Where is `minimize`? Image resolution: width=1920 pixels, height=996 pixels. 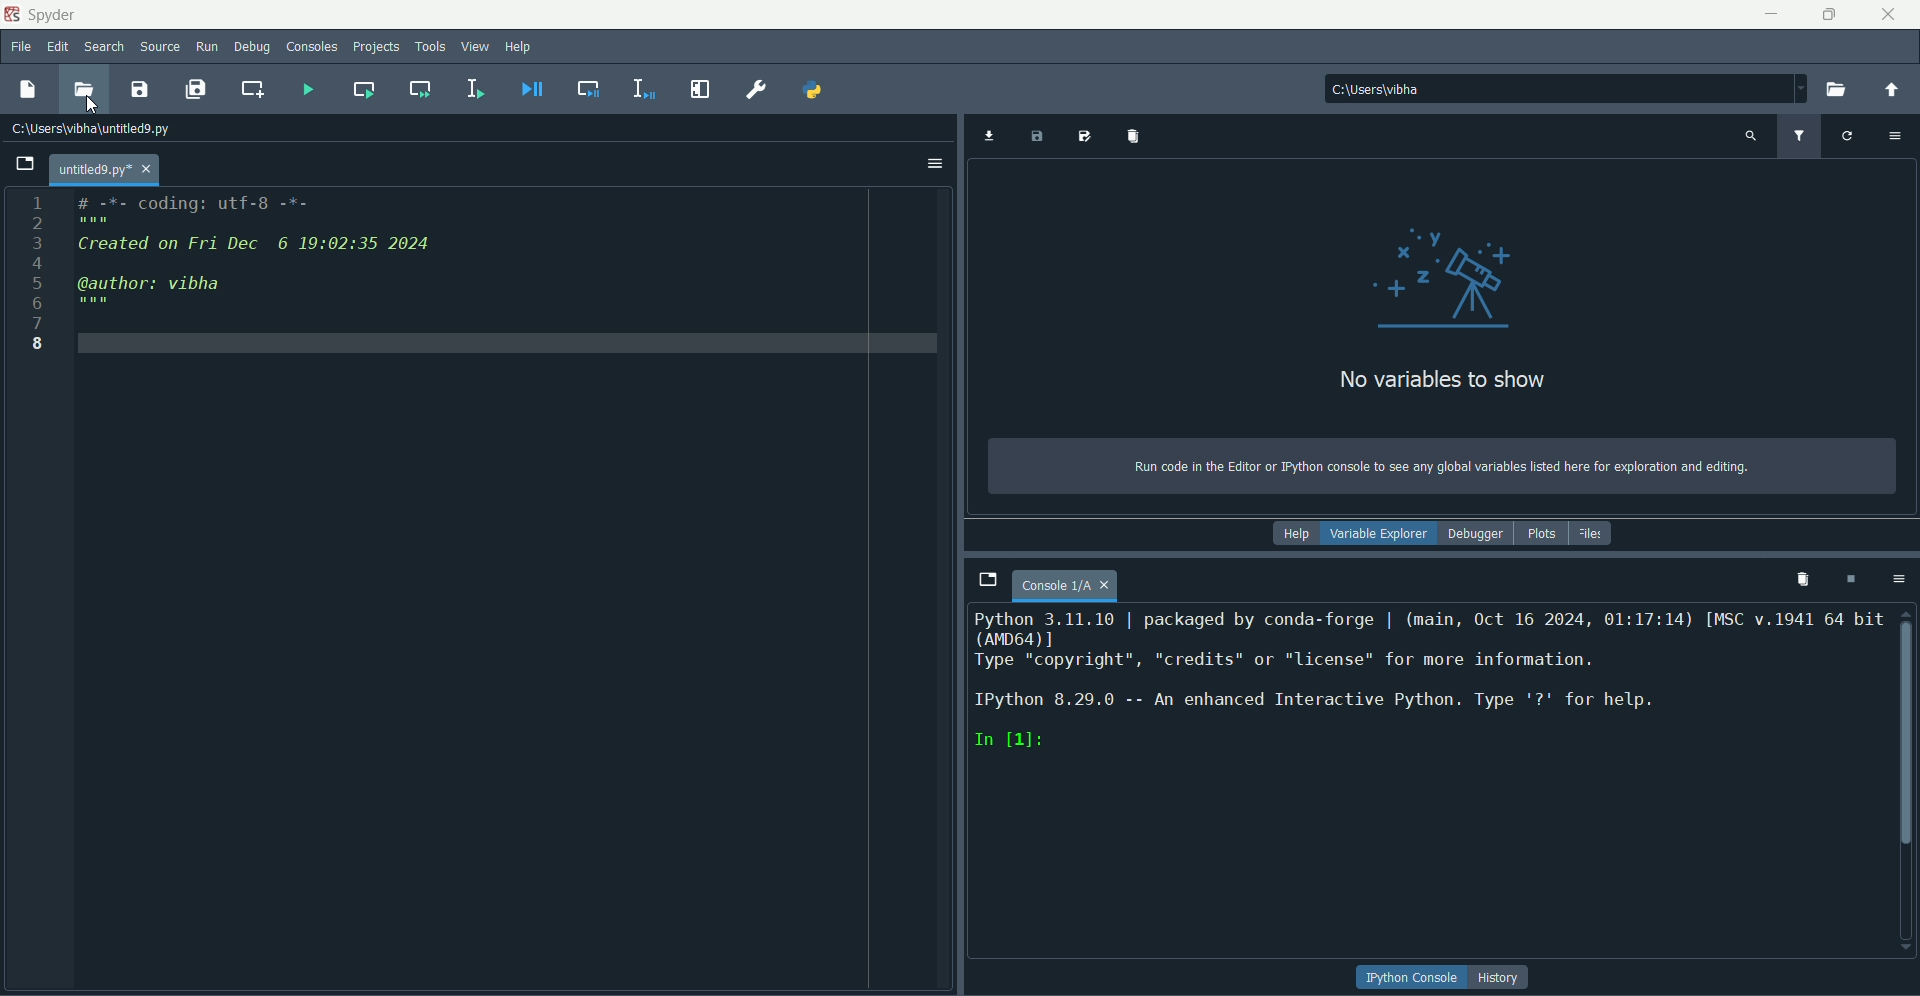
minimize is located at coordinates (1768, 13).